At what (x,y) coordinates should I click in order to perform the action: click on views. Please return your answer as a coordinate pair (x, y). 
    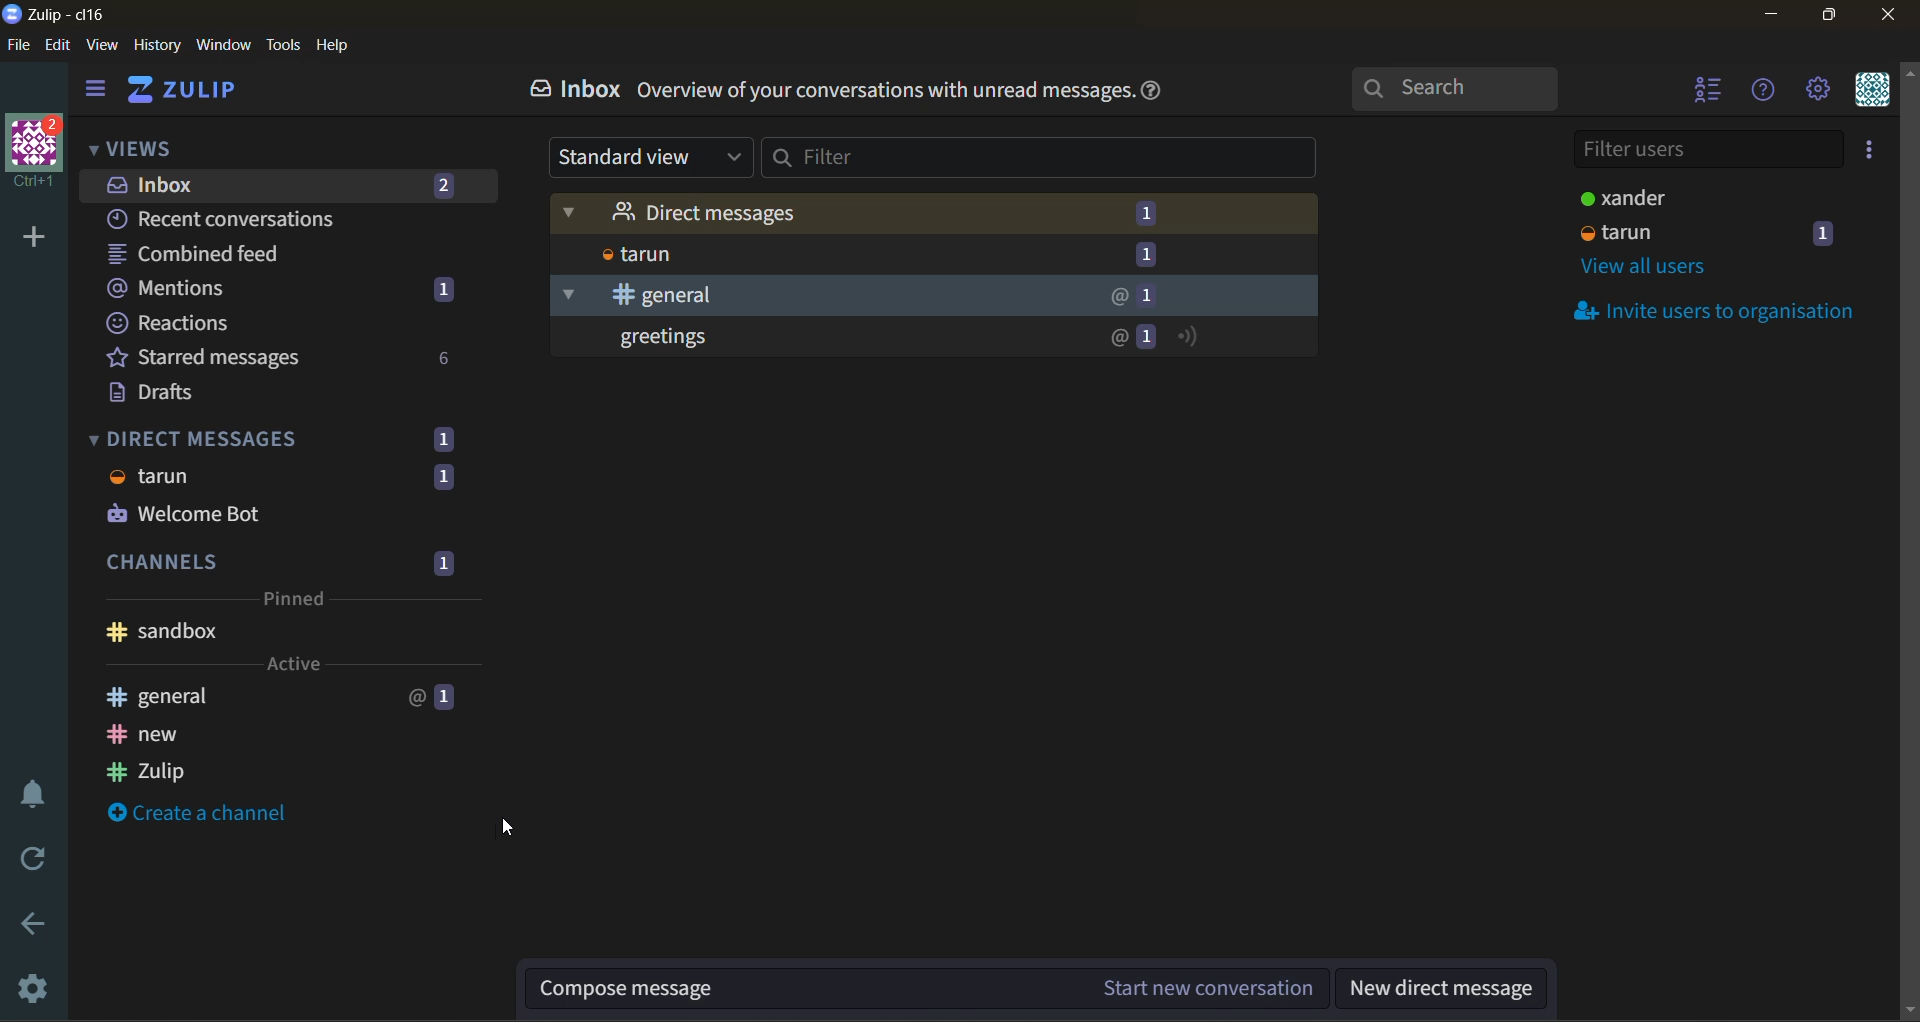
    Looking at the image, I should click on (133, 148).